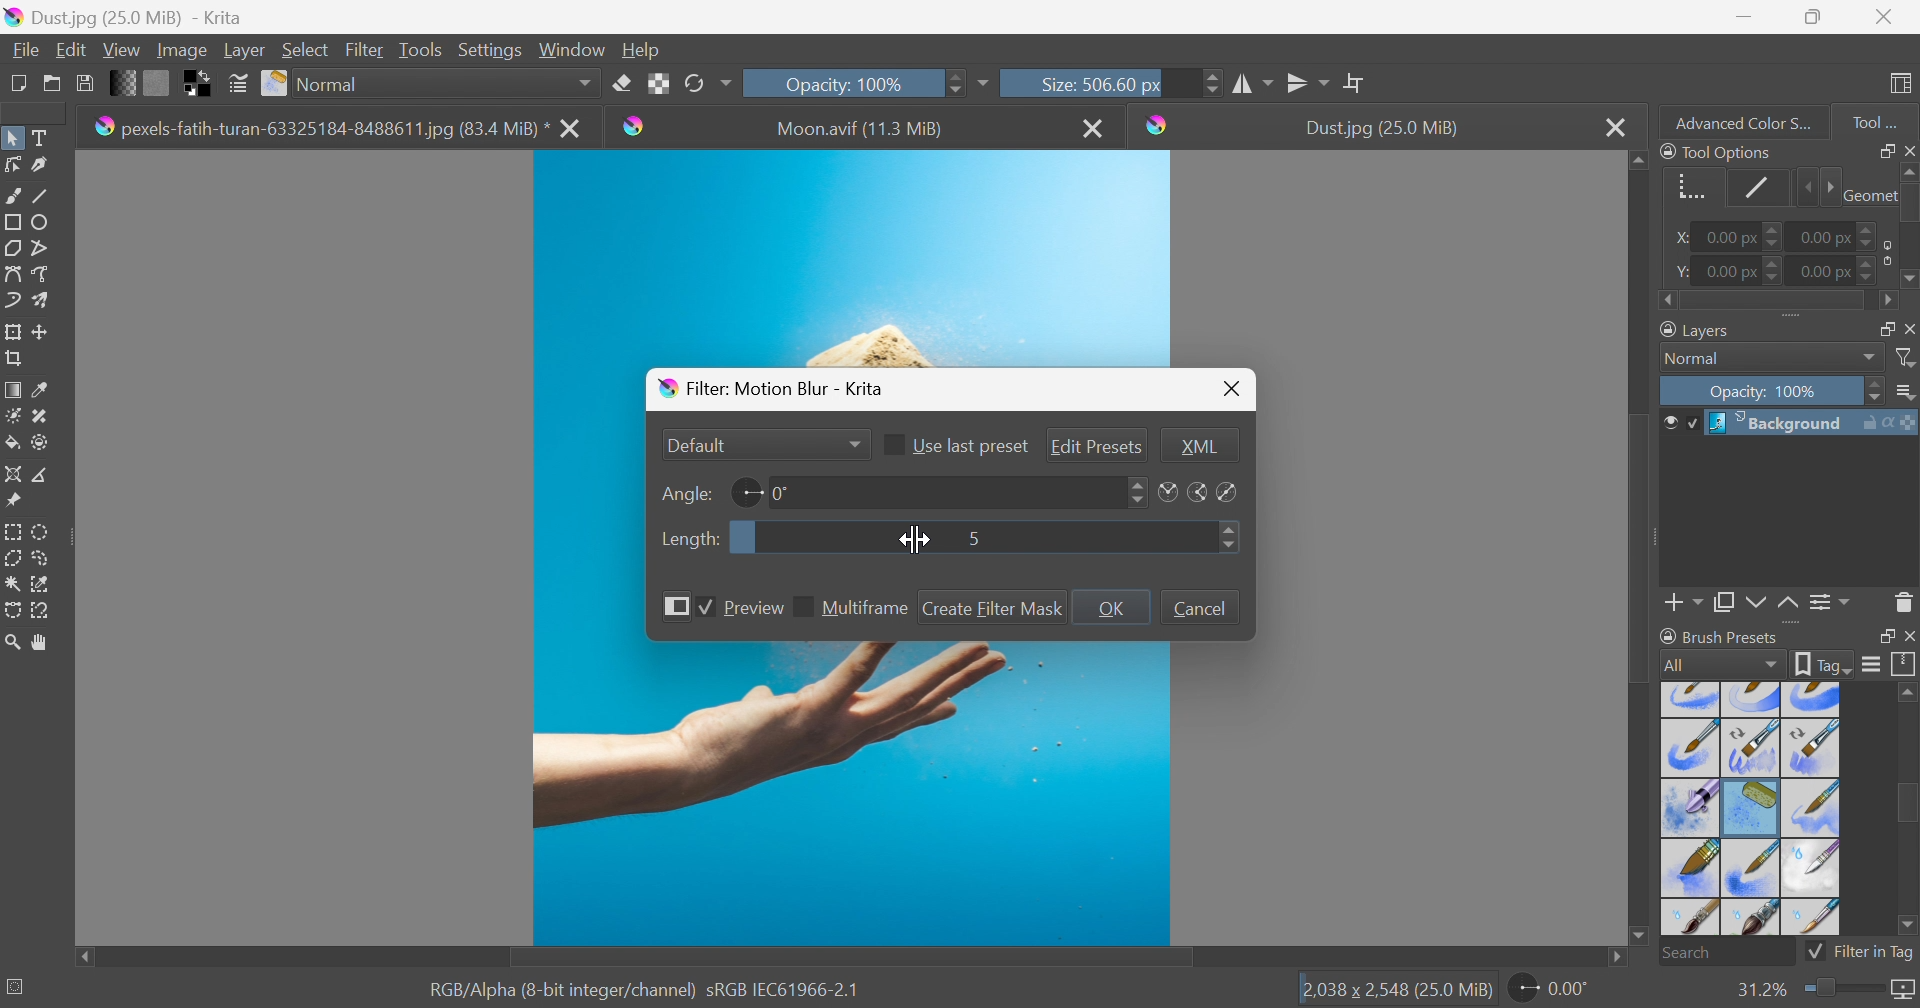  What do you see at coordinates (420, 48) in the screenshot?
I see `Tools` at bounding box center [420, 48].